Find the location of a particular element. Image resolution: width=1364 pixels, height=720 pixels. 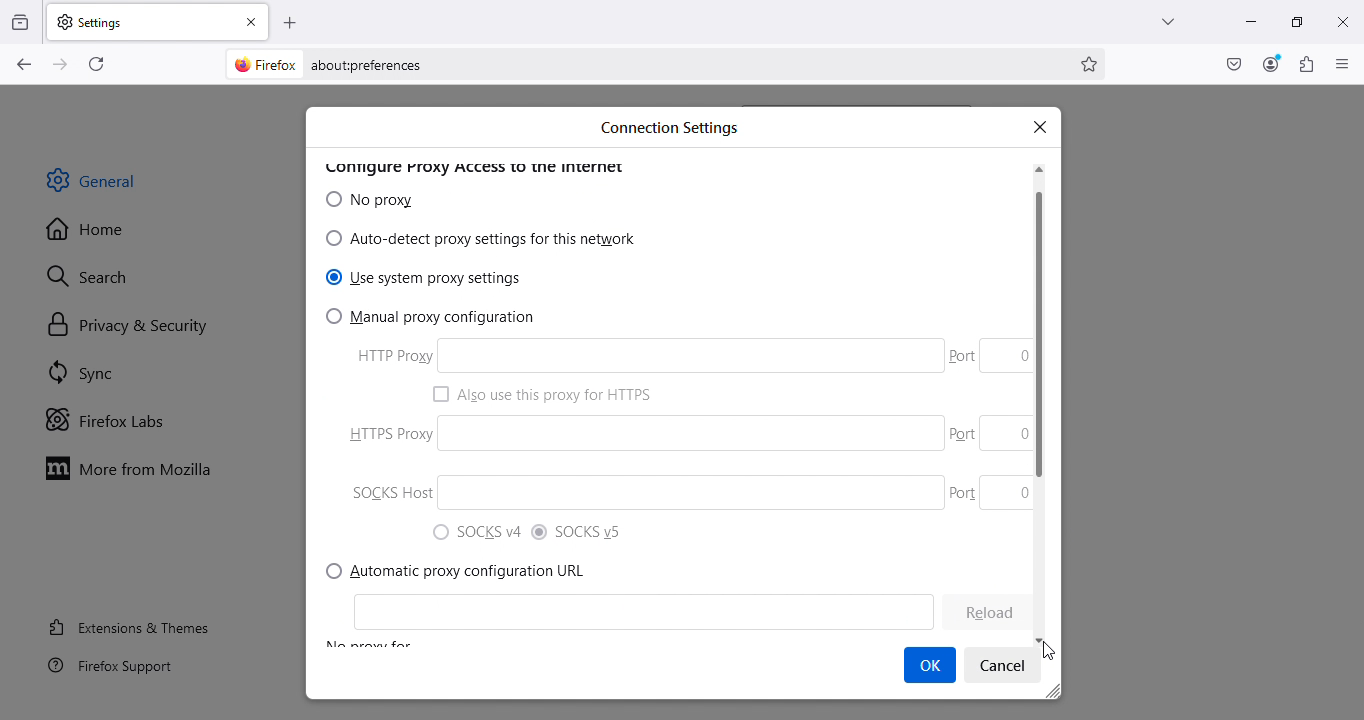

Open a new tab is located at coordinates (291, 22).